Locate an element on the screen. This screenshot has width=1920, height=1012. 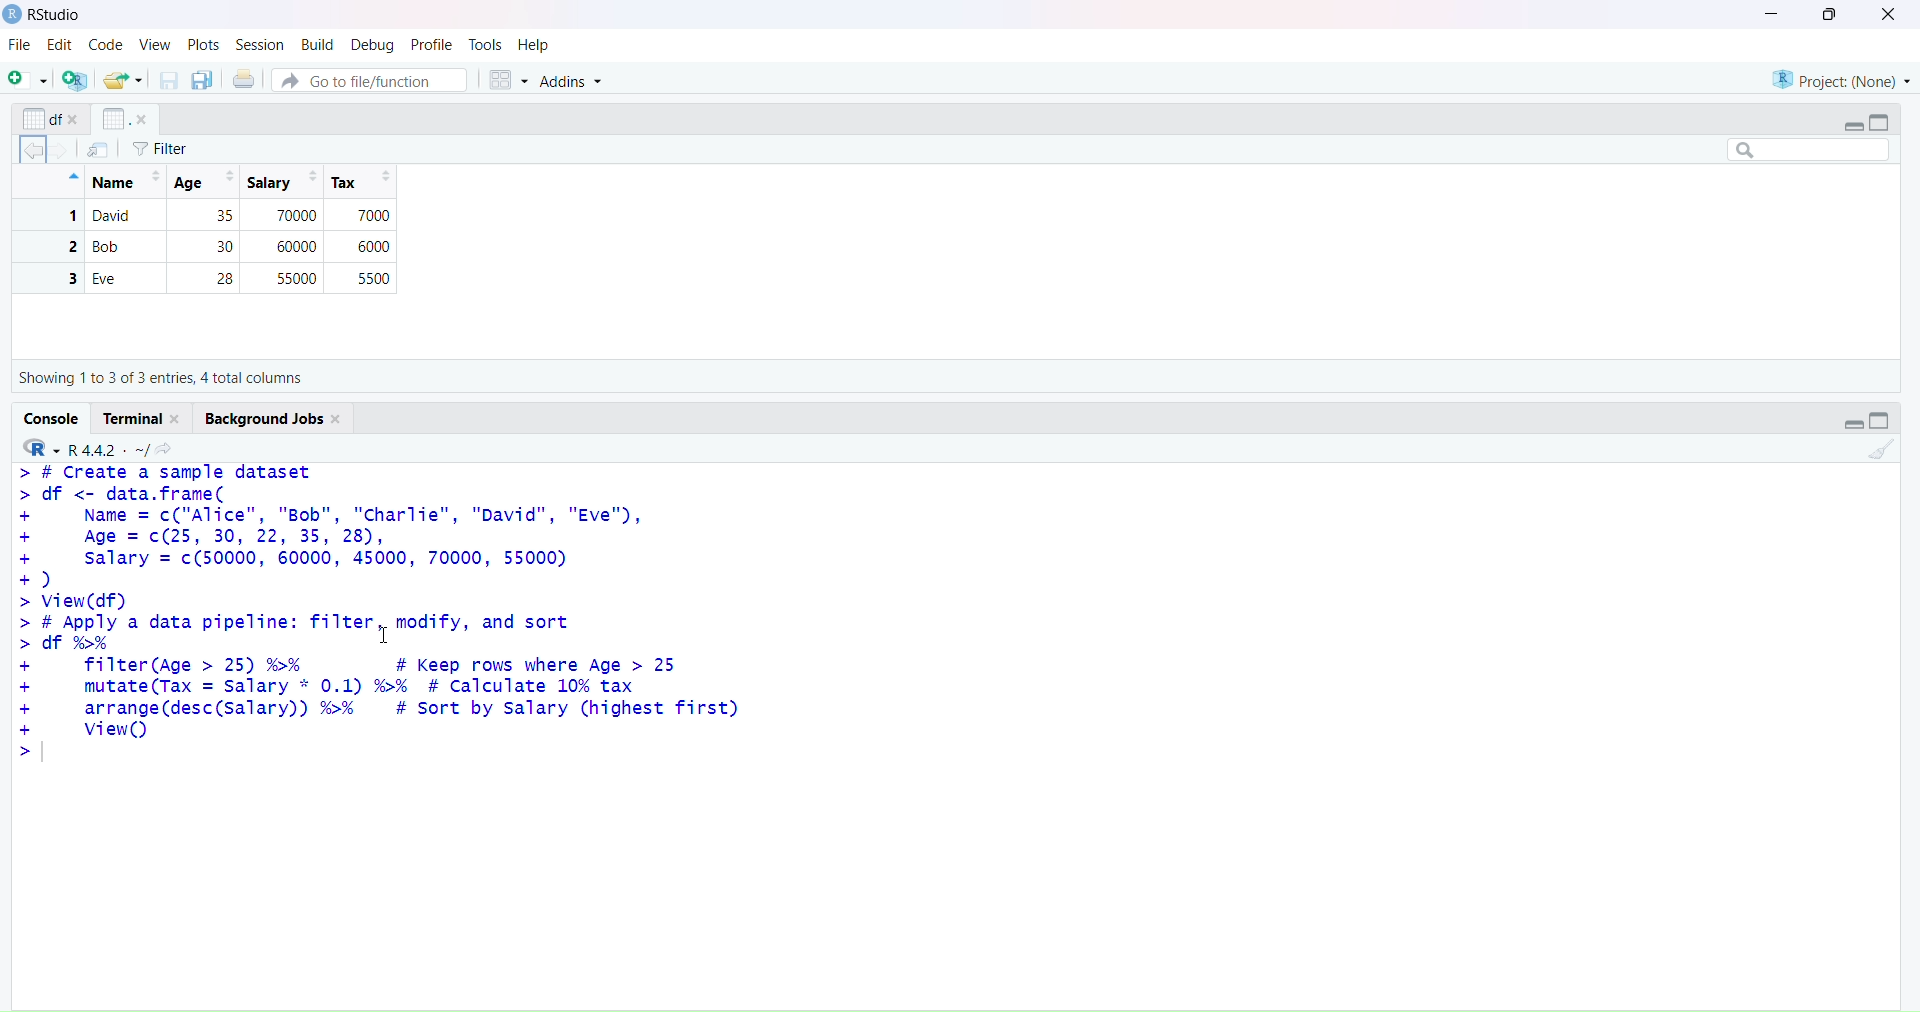
options of x is located at coordinates (43, 116).